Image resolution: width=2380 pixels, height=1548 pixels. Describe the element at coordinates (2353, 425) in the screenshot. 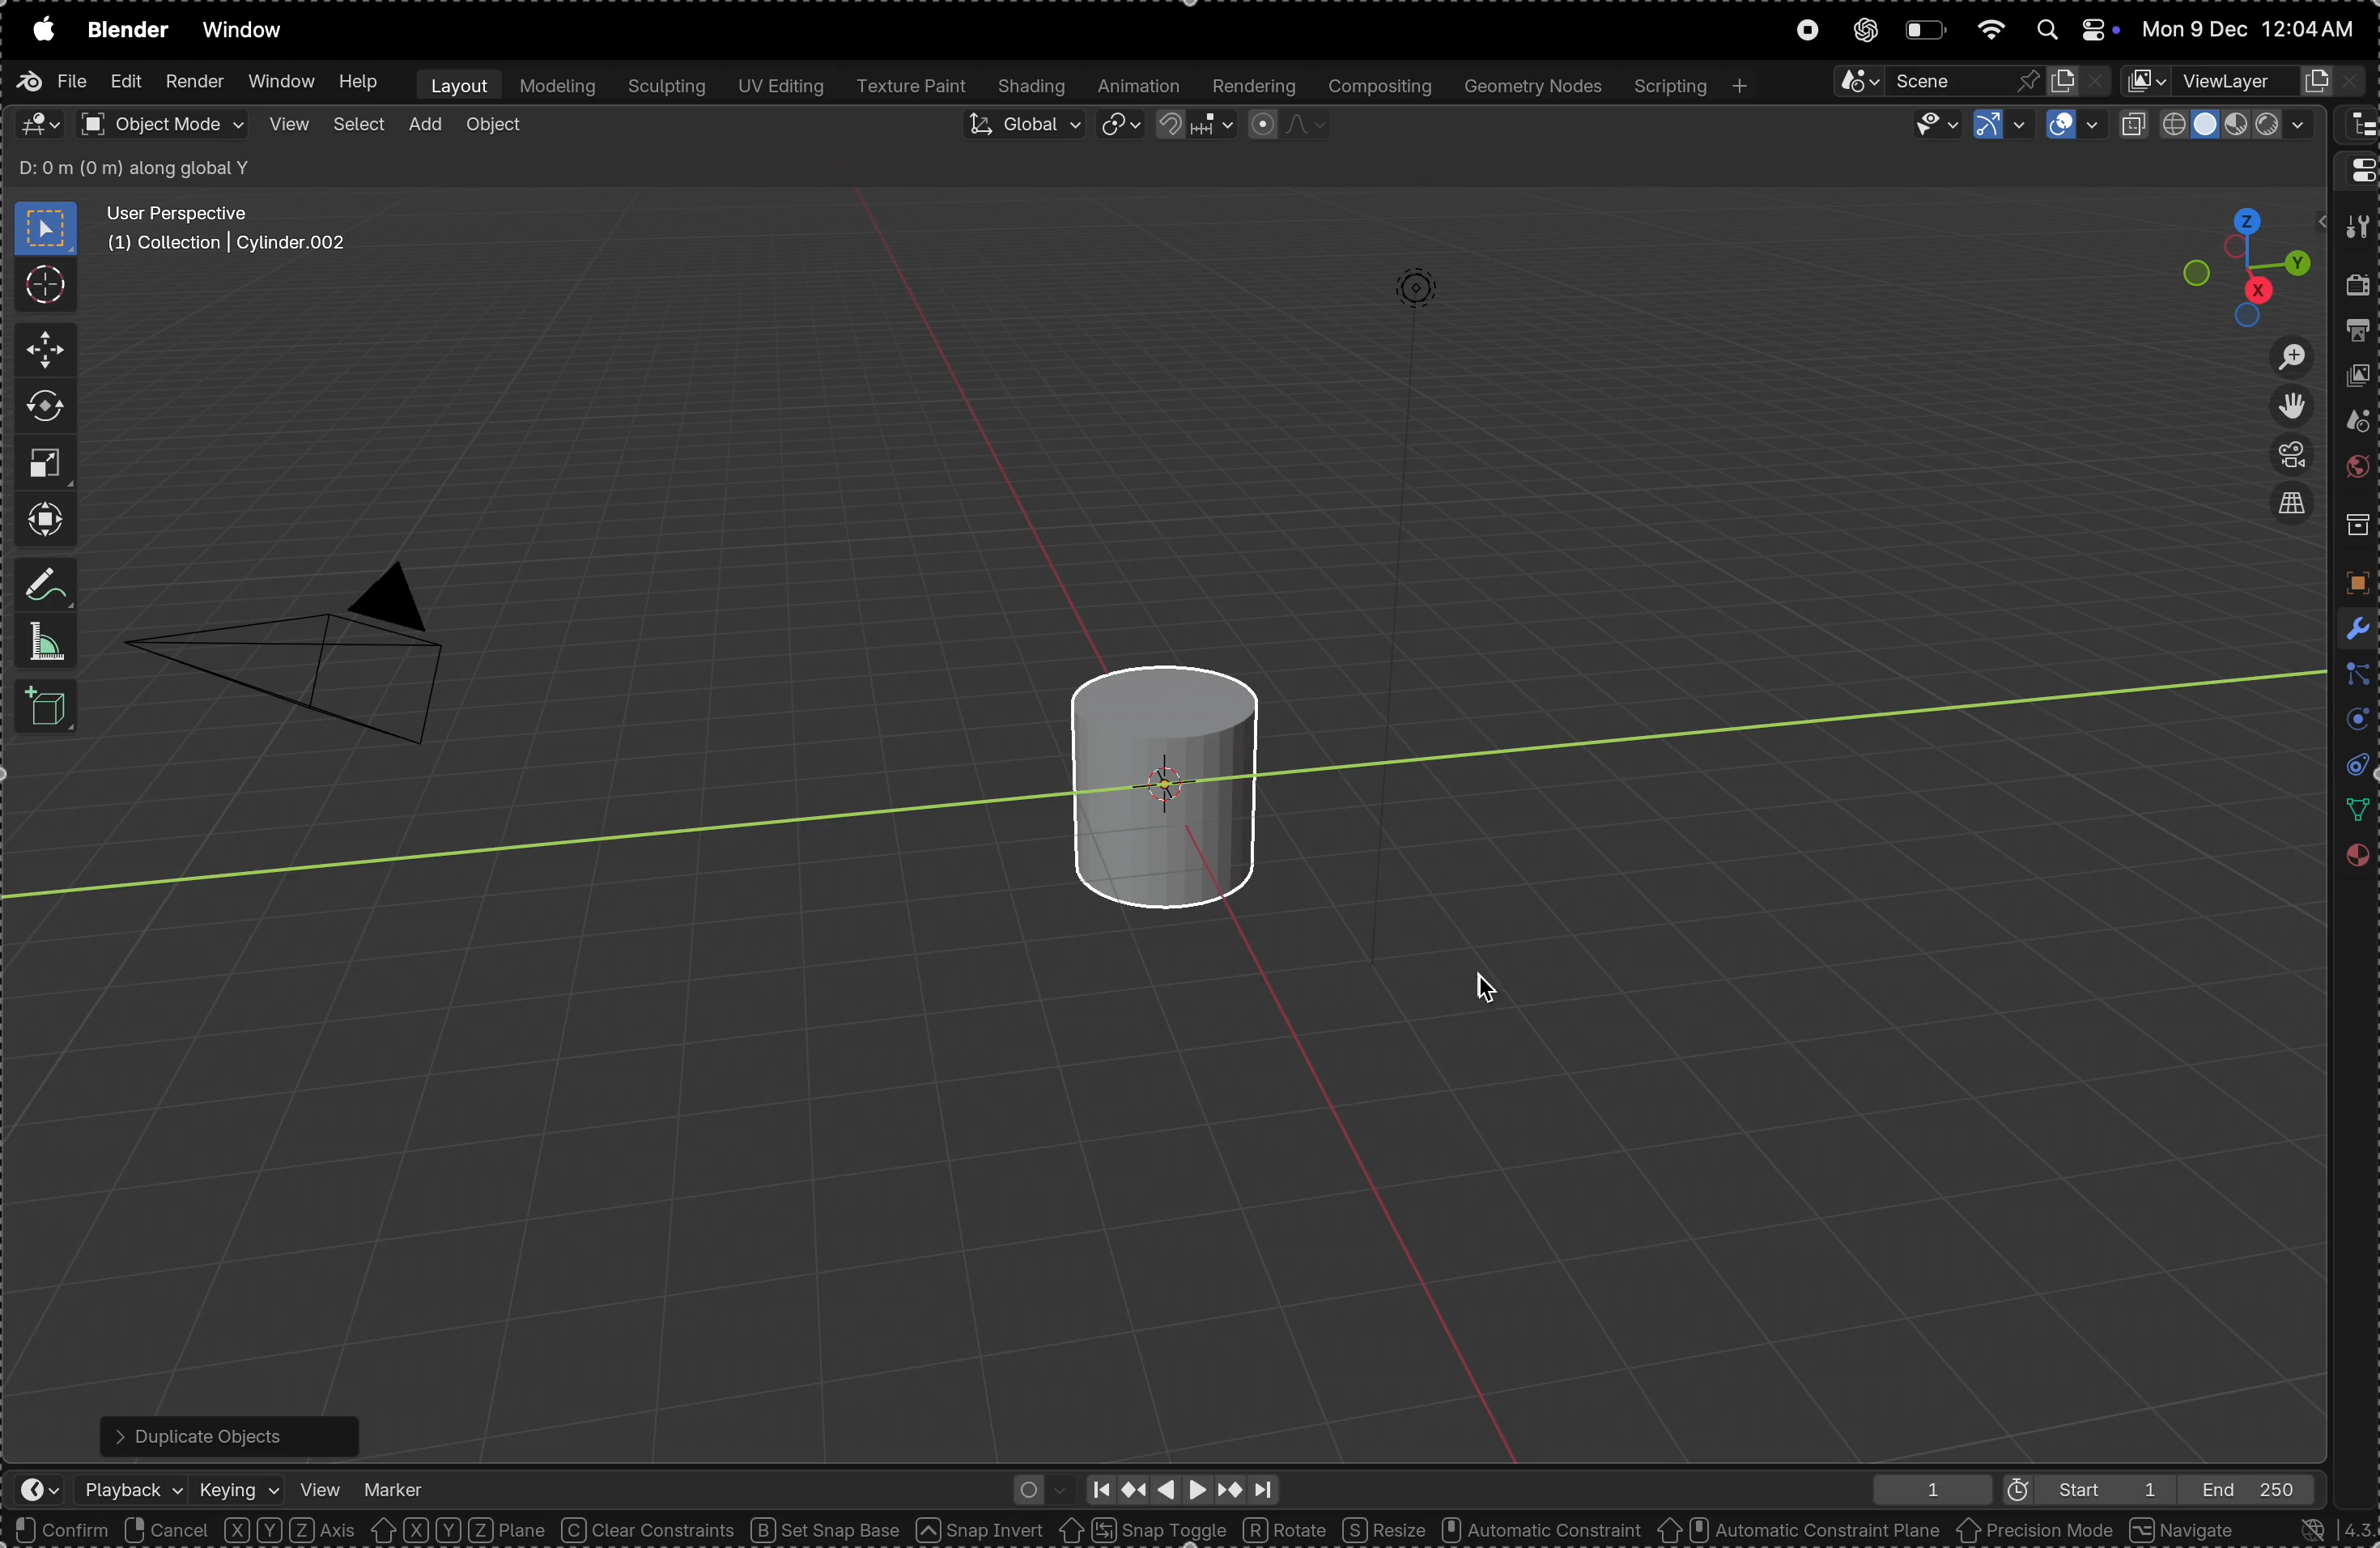

I see `scene` at that location.